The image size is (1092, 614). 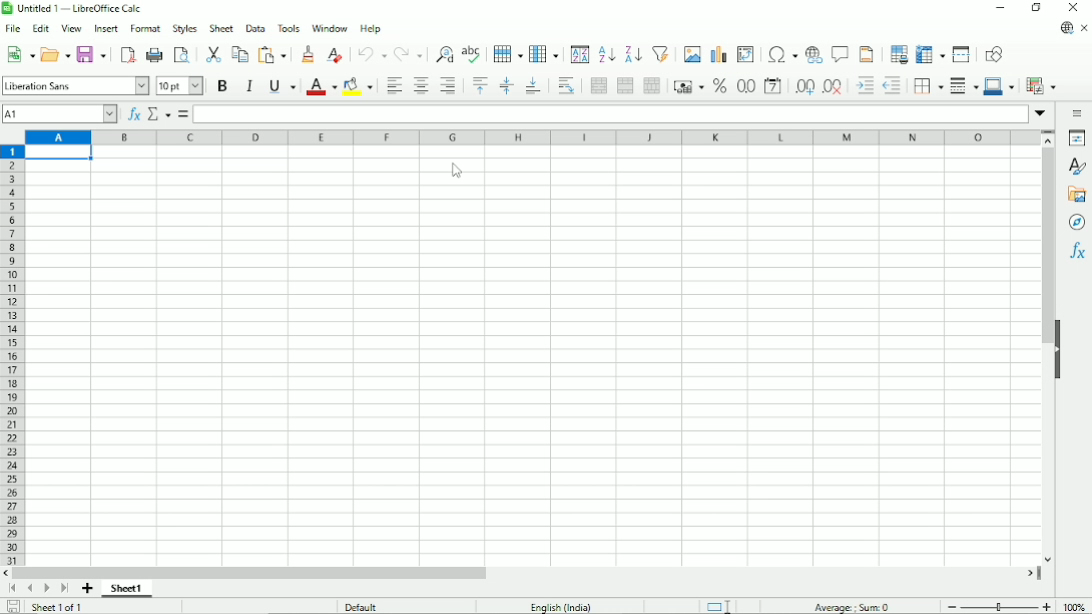 What do you see at coordinates (994, 53) in the screenshot?
I see `Show draw functions` at bounding box center [994, 53].